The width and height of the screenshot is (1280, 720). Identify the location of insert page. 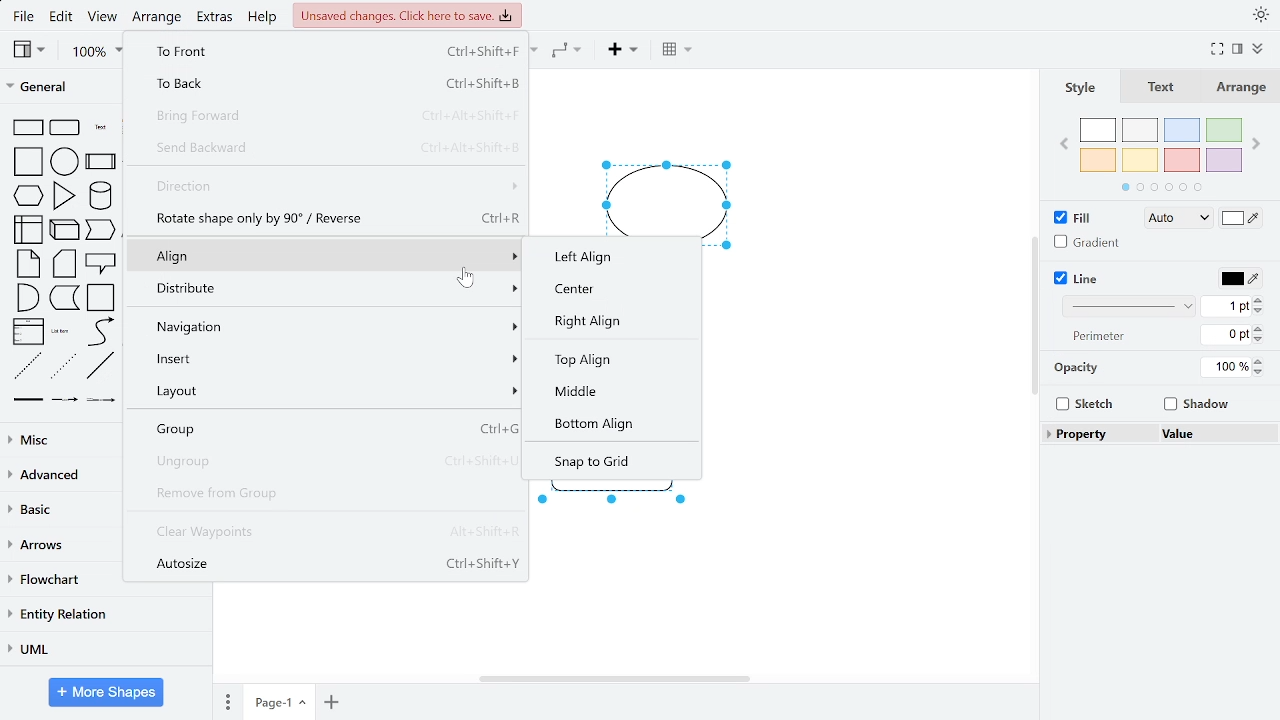
(331, 701).